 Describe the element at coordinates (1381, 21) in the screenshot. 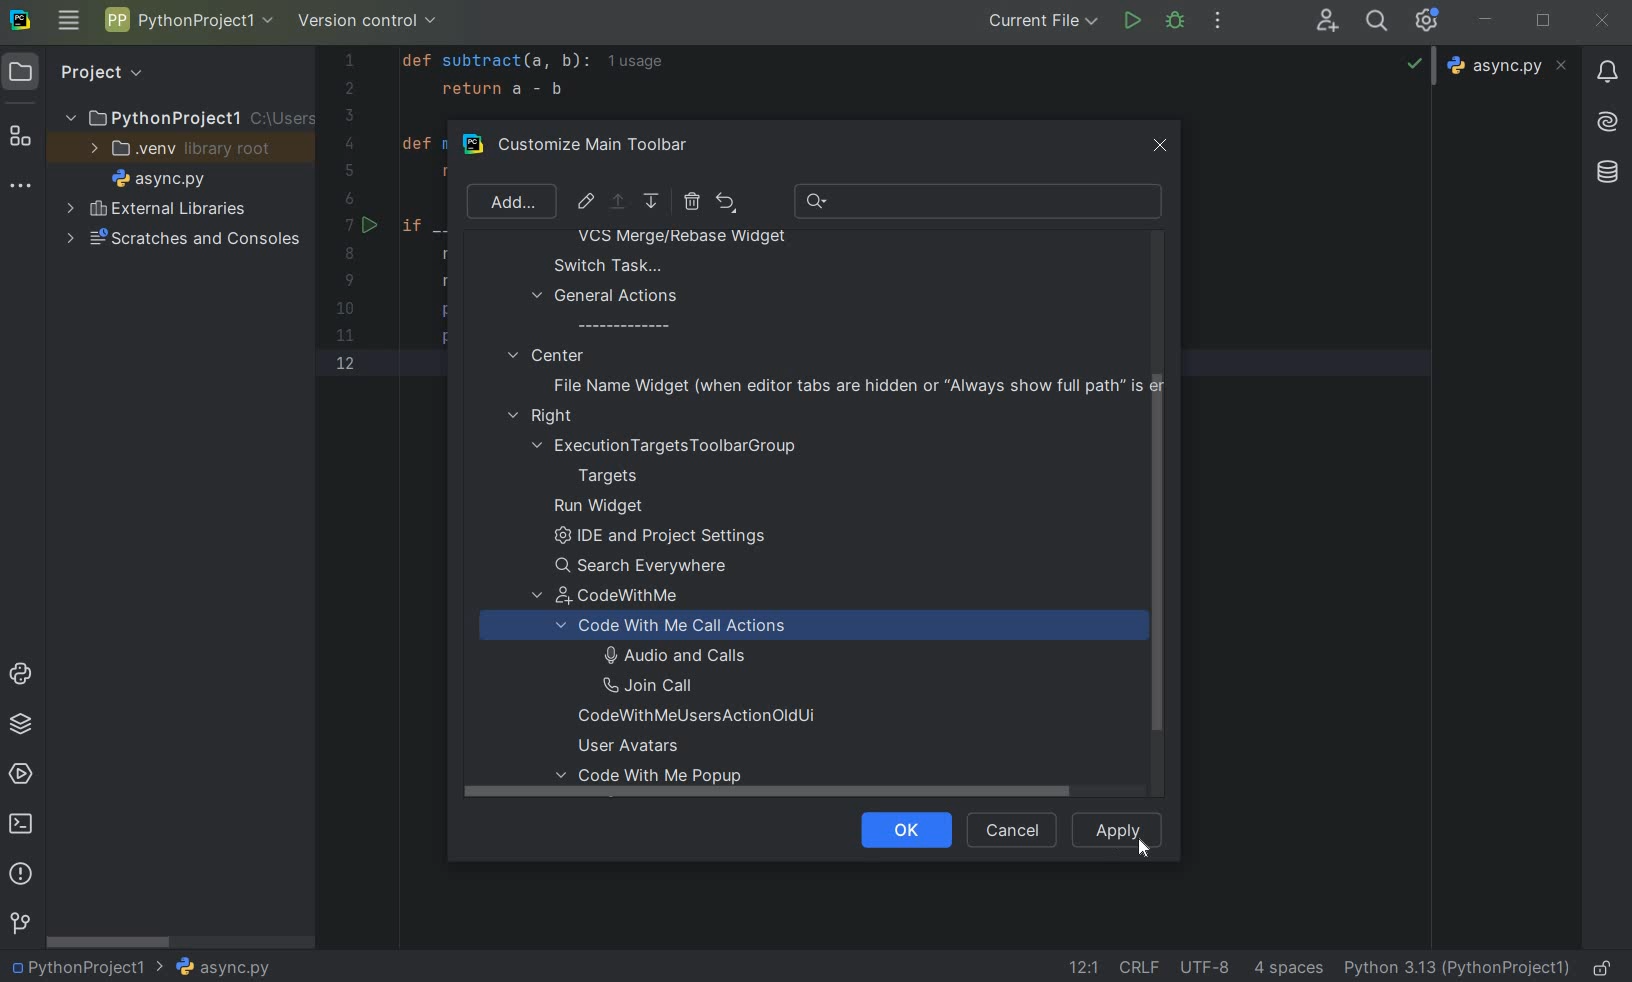

I see `SEARCH EVERYWHERE` at that location.